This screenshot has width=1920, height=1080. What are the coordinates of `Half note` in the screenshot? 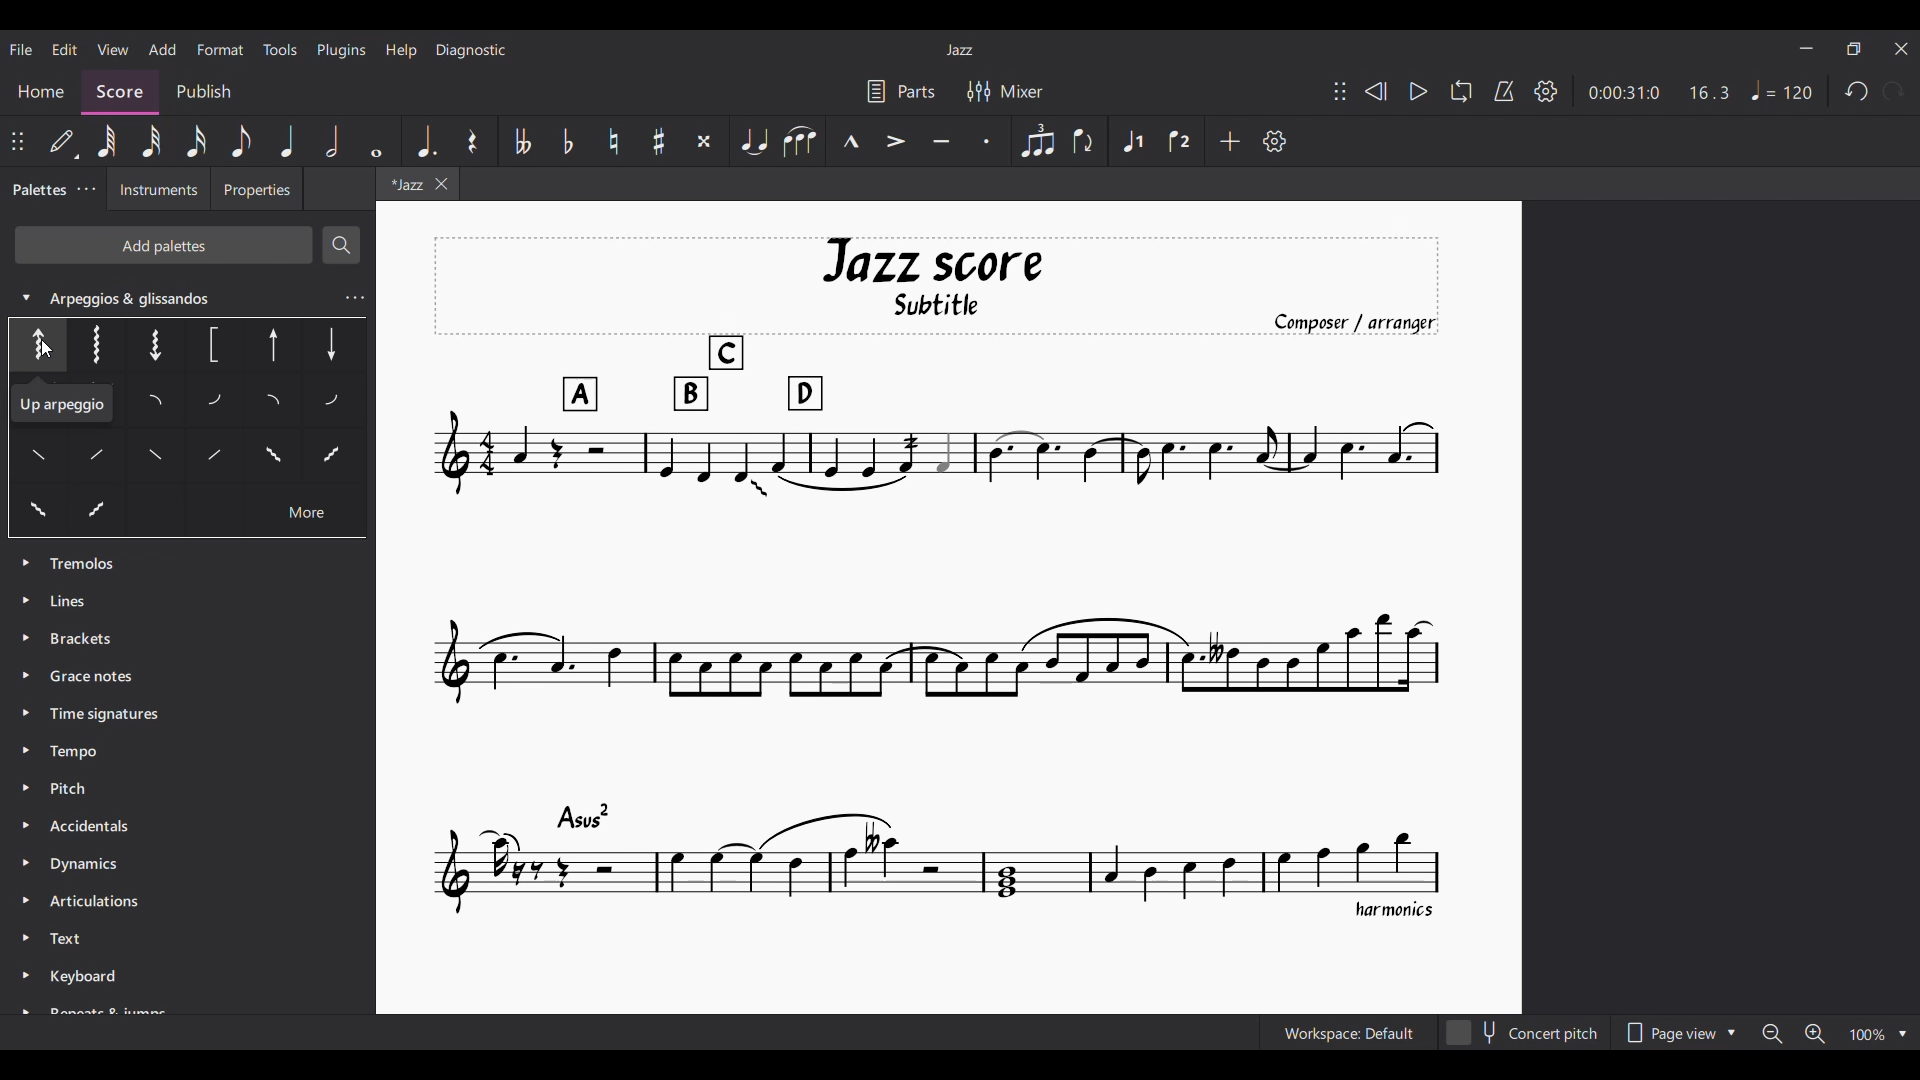 It's located at (332, 140).